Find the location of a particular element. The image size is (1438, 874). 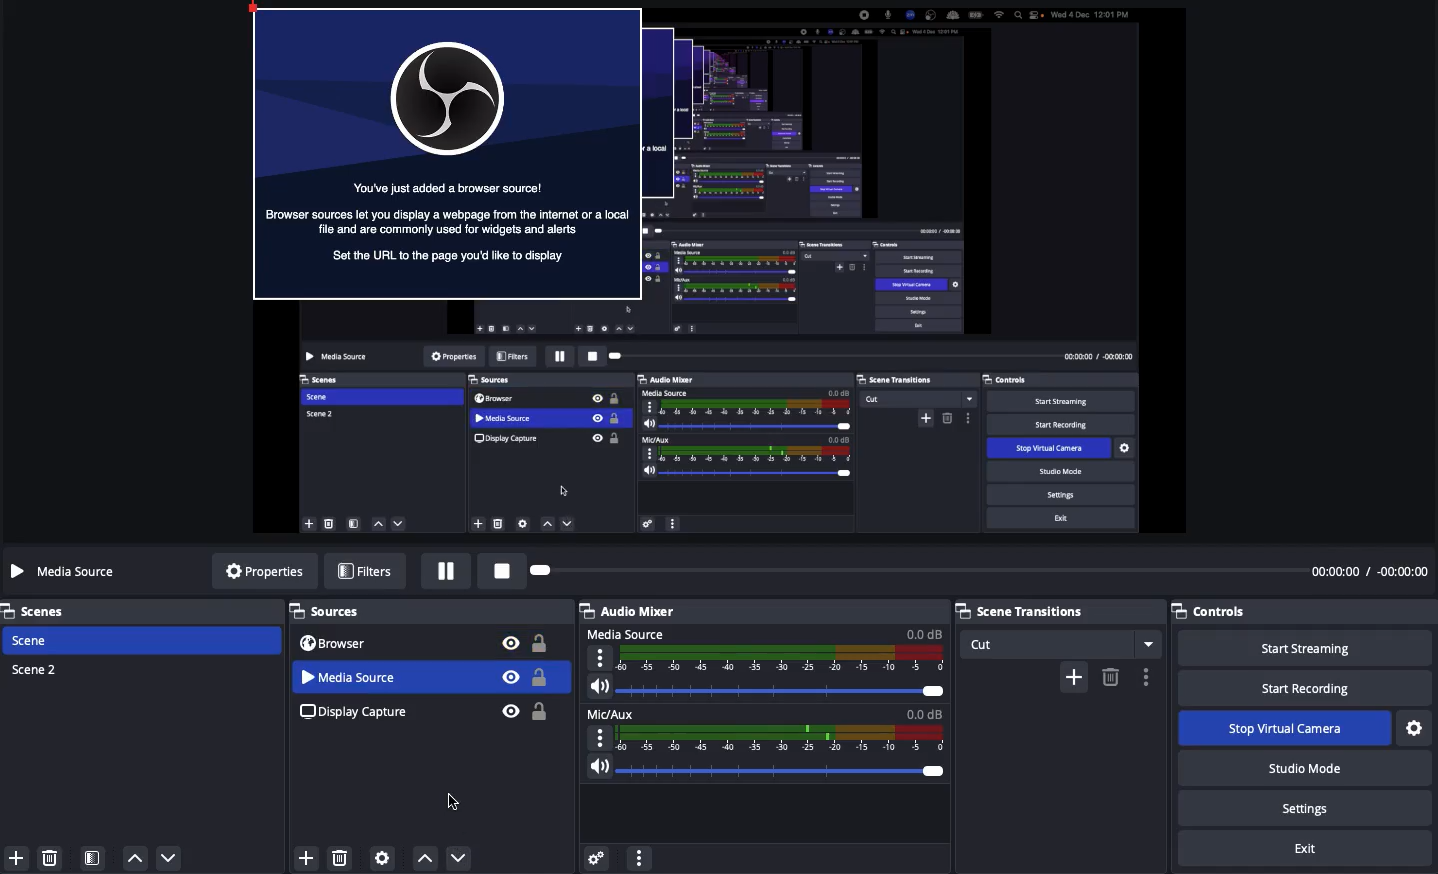

delete is located at coordinates (51, 858).